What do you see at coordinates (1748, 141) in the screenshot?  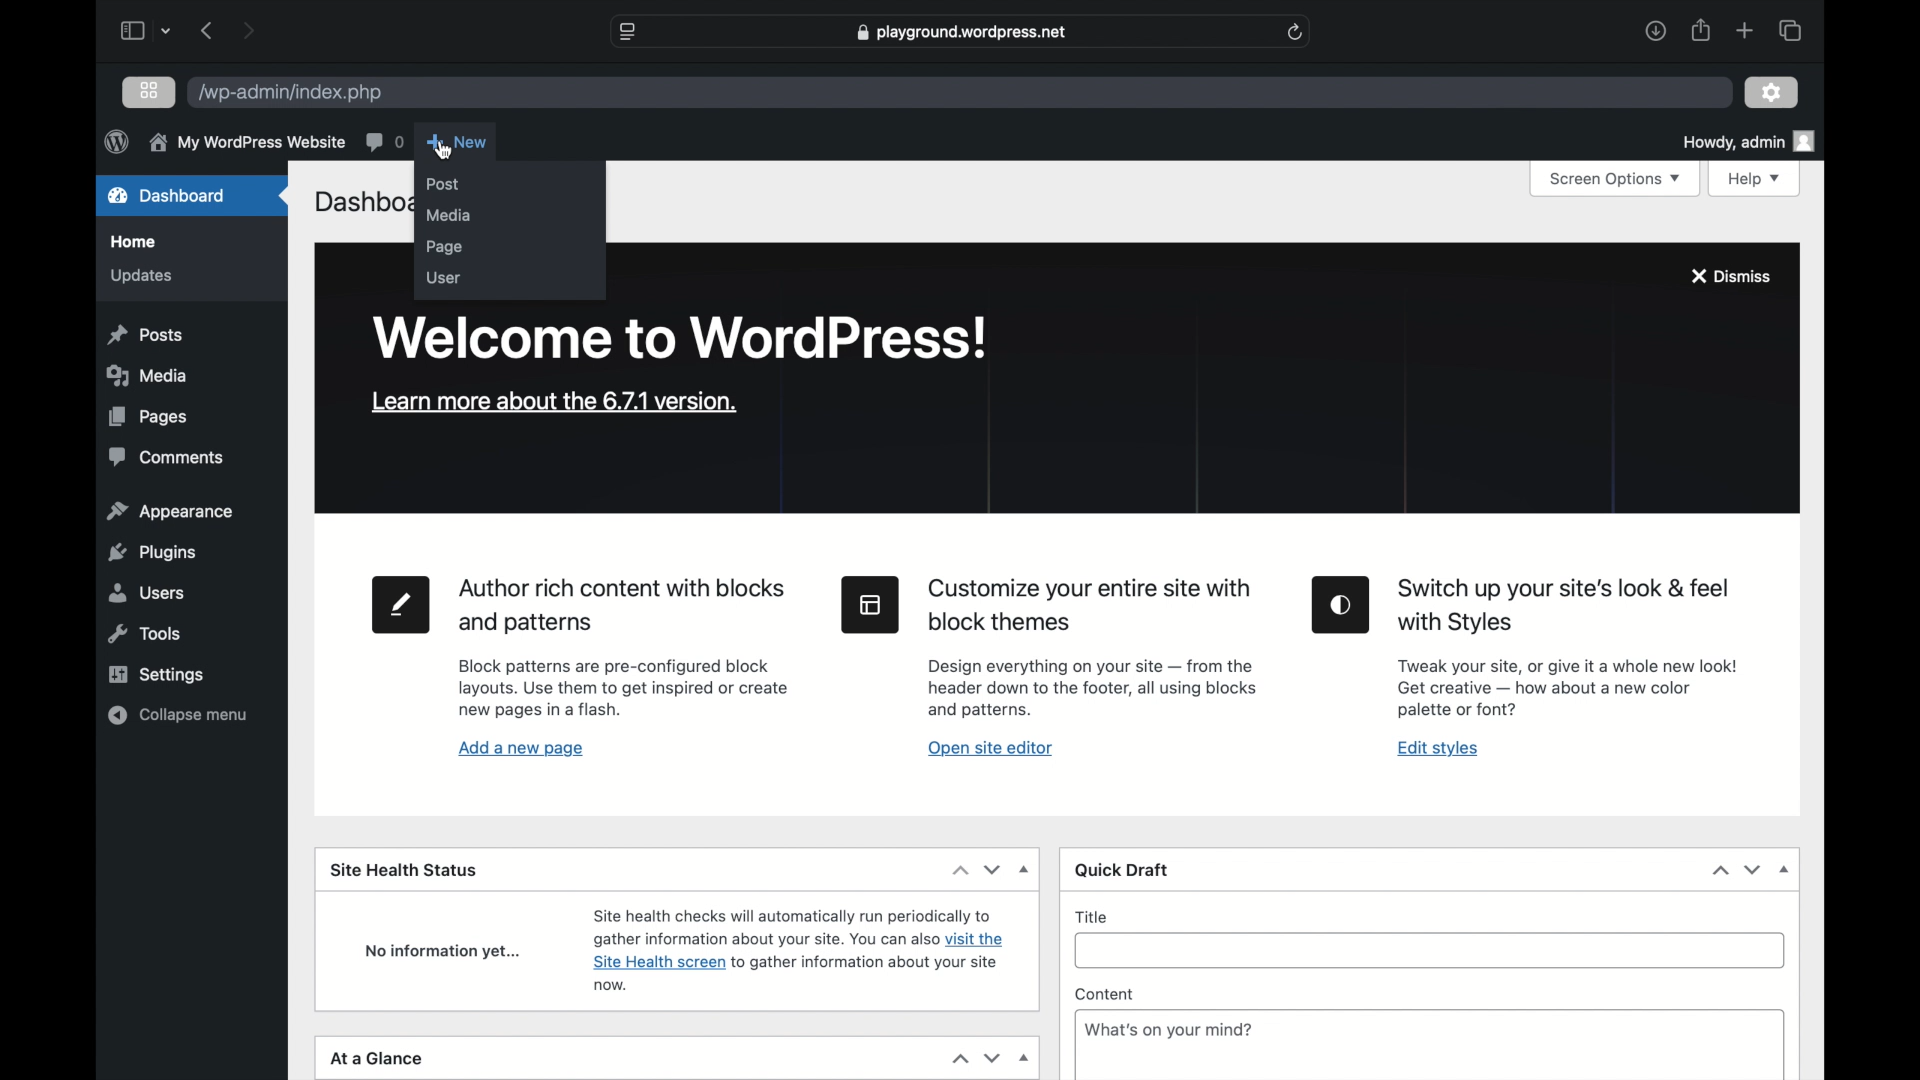 I see `howdy admin` at bounding box center [1748, 141].